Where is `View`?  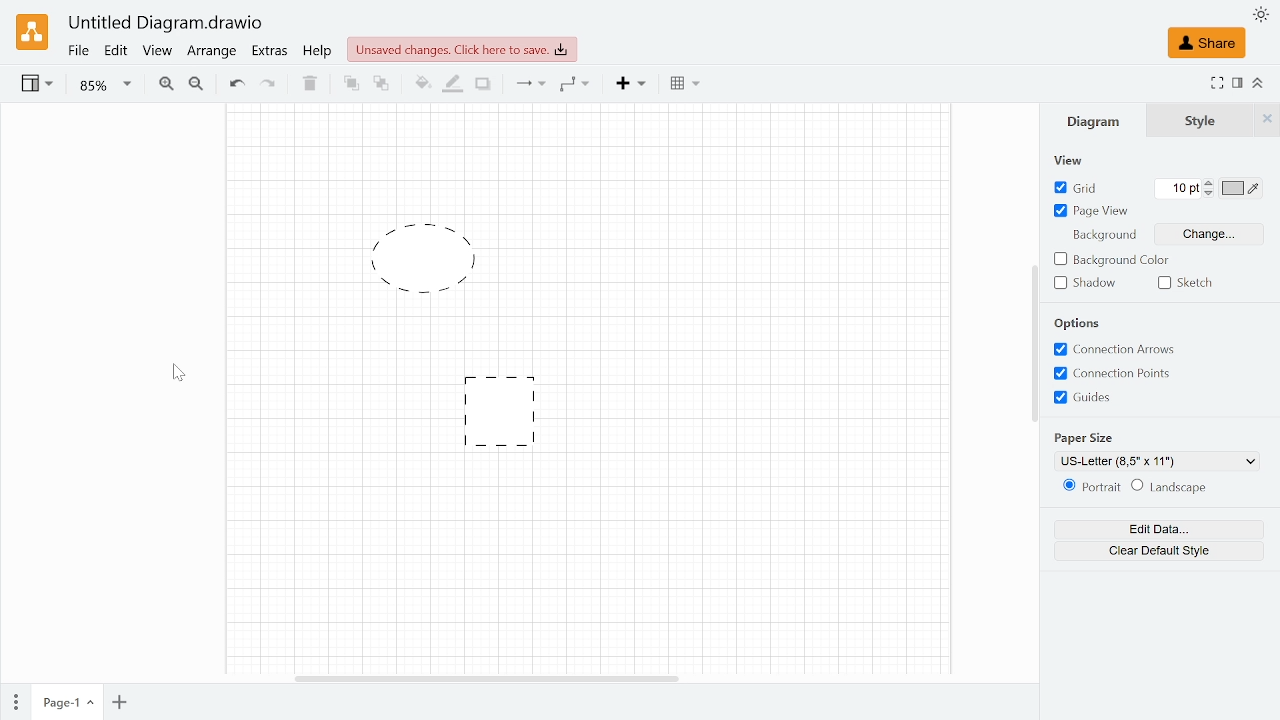 View is located at coordinates (158, 53).